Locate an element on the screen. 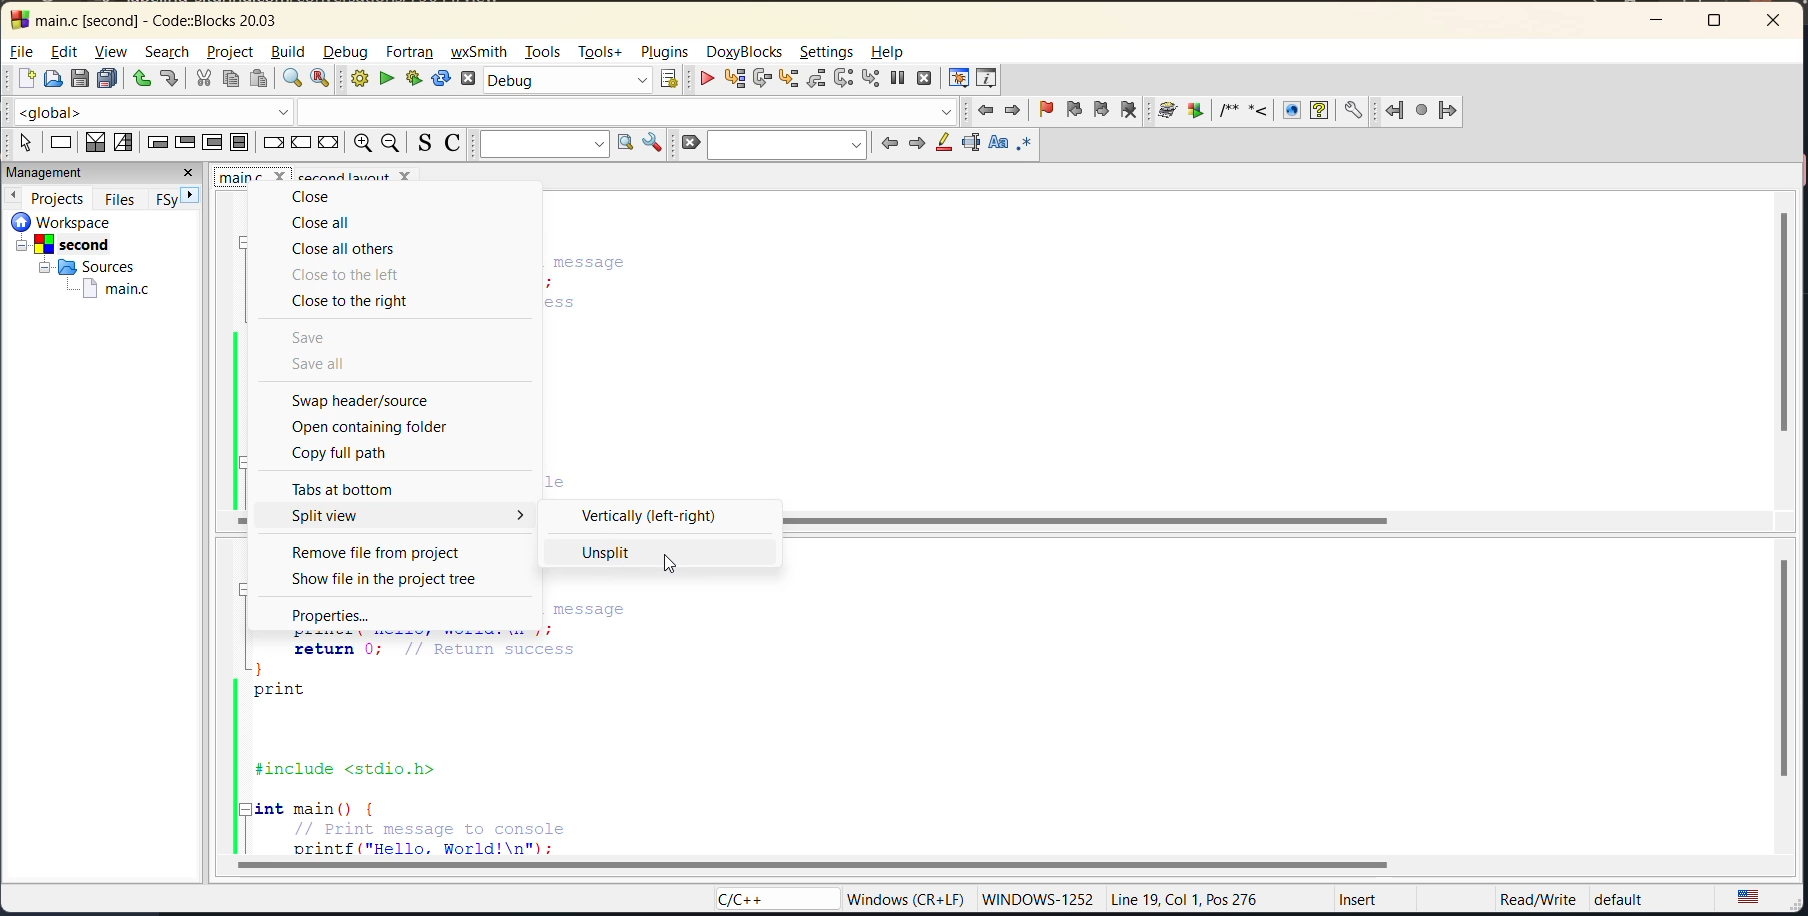  next instruction is located at coordinates (845, 79).